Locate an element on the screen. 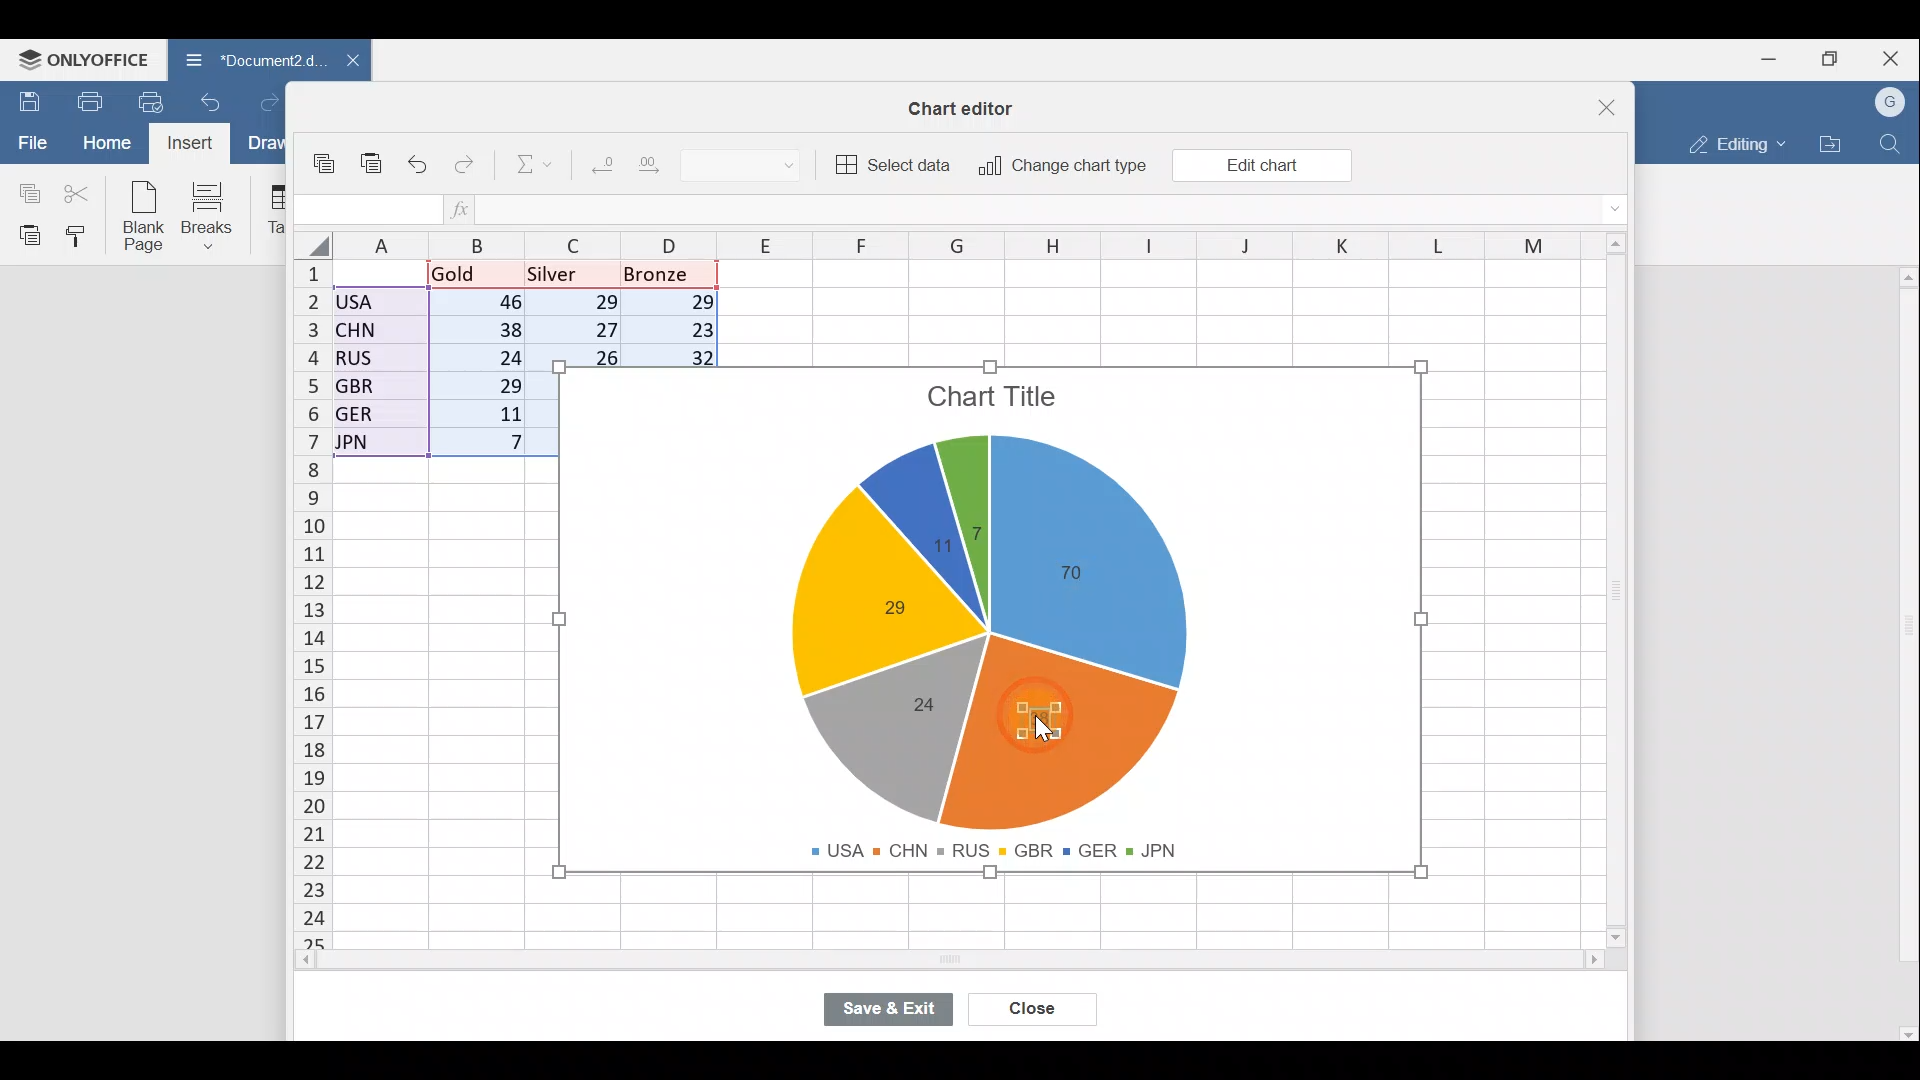 Image resolution: width=1920 pixels, height=1080 pixels. Formula bar is located at coordinates (1060, 209).